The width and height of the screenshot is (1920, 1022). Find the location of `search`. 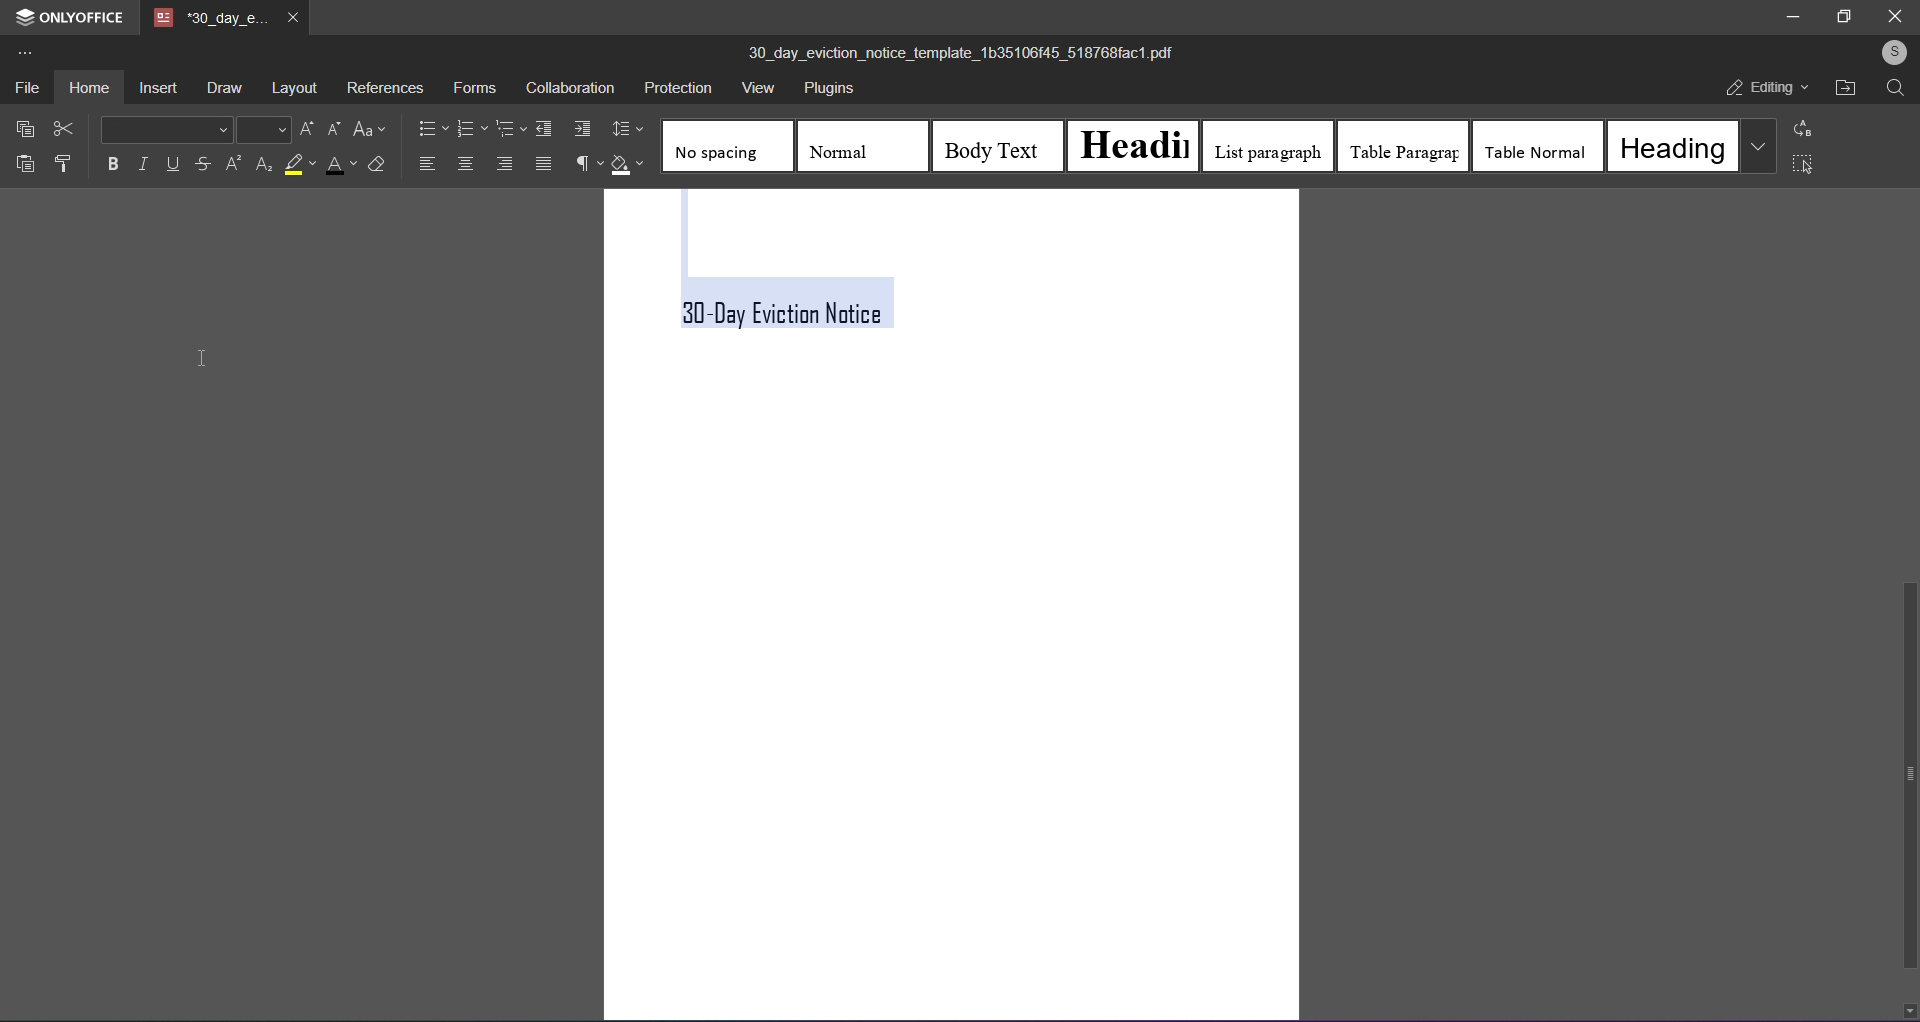

search is located at coordinates (1897, 89).